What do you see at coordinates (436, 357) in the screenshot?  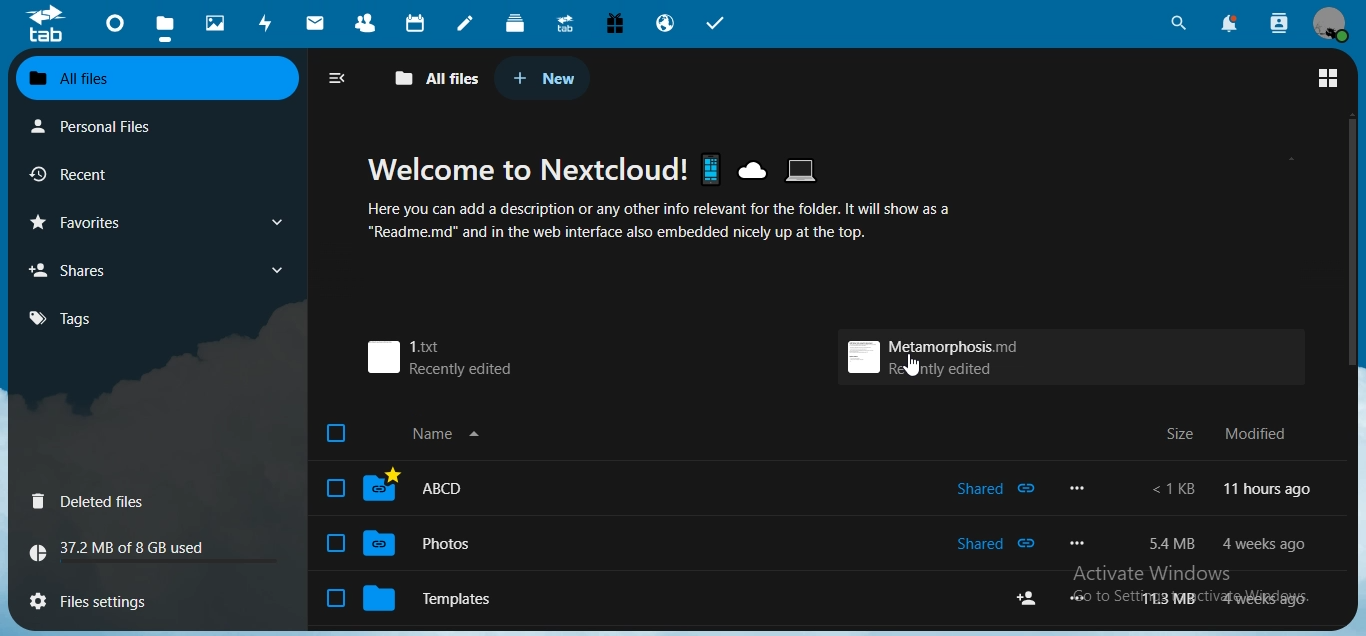 I see `1.txt` at bounding box center [436, 357].